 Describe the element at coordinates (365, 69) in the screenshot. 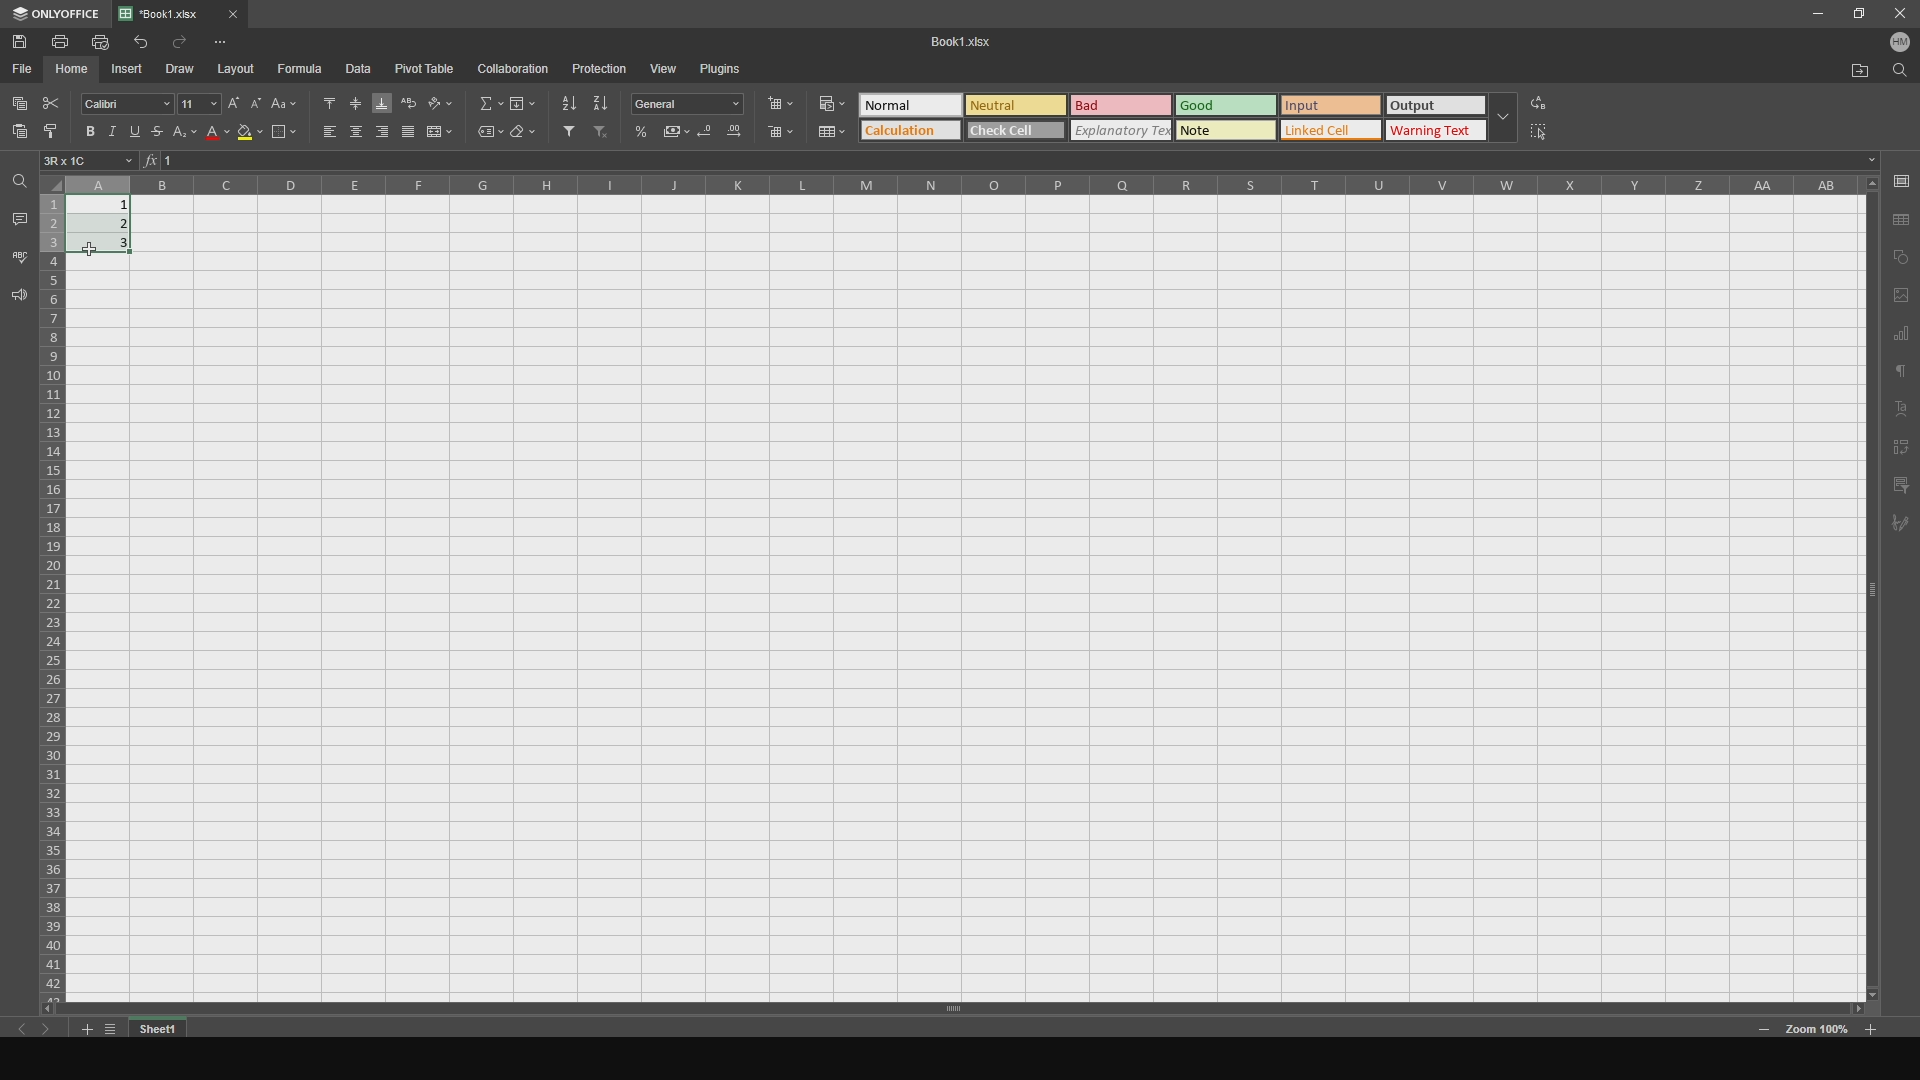

I see `data` at that location.